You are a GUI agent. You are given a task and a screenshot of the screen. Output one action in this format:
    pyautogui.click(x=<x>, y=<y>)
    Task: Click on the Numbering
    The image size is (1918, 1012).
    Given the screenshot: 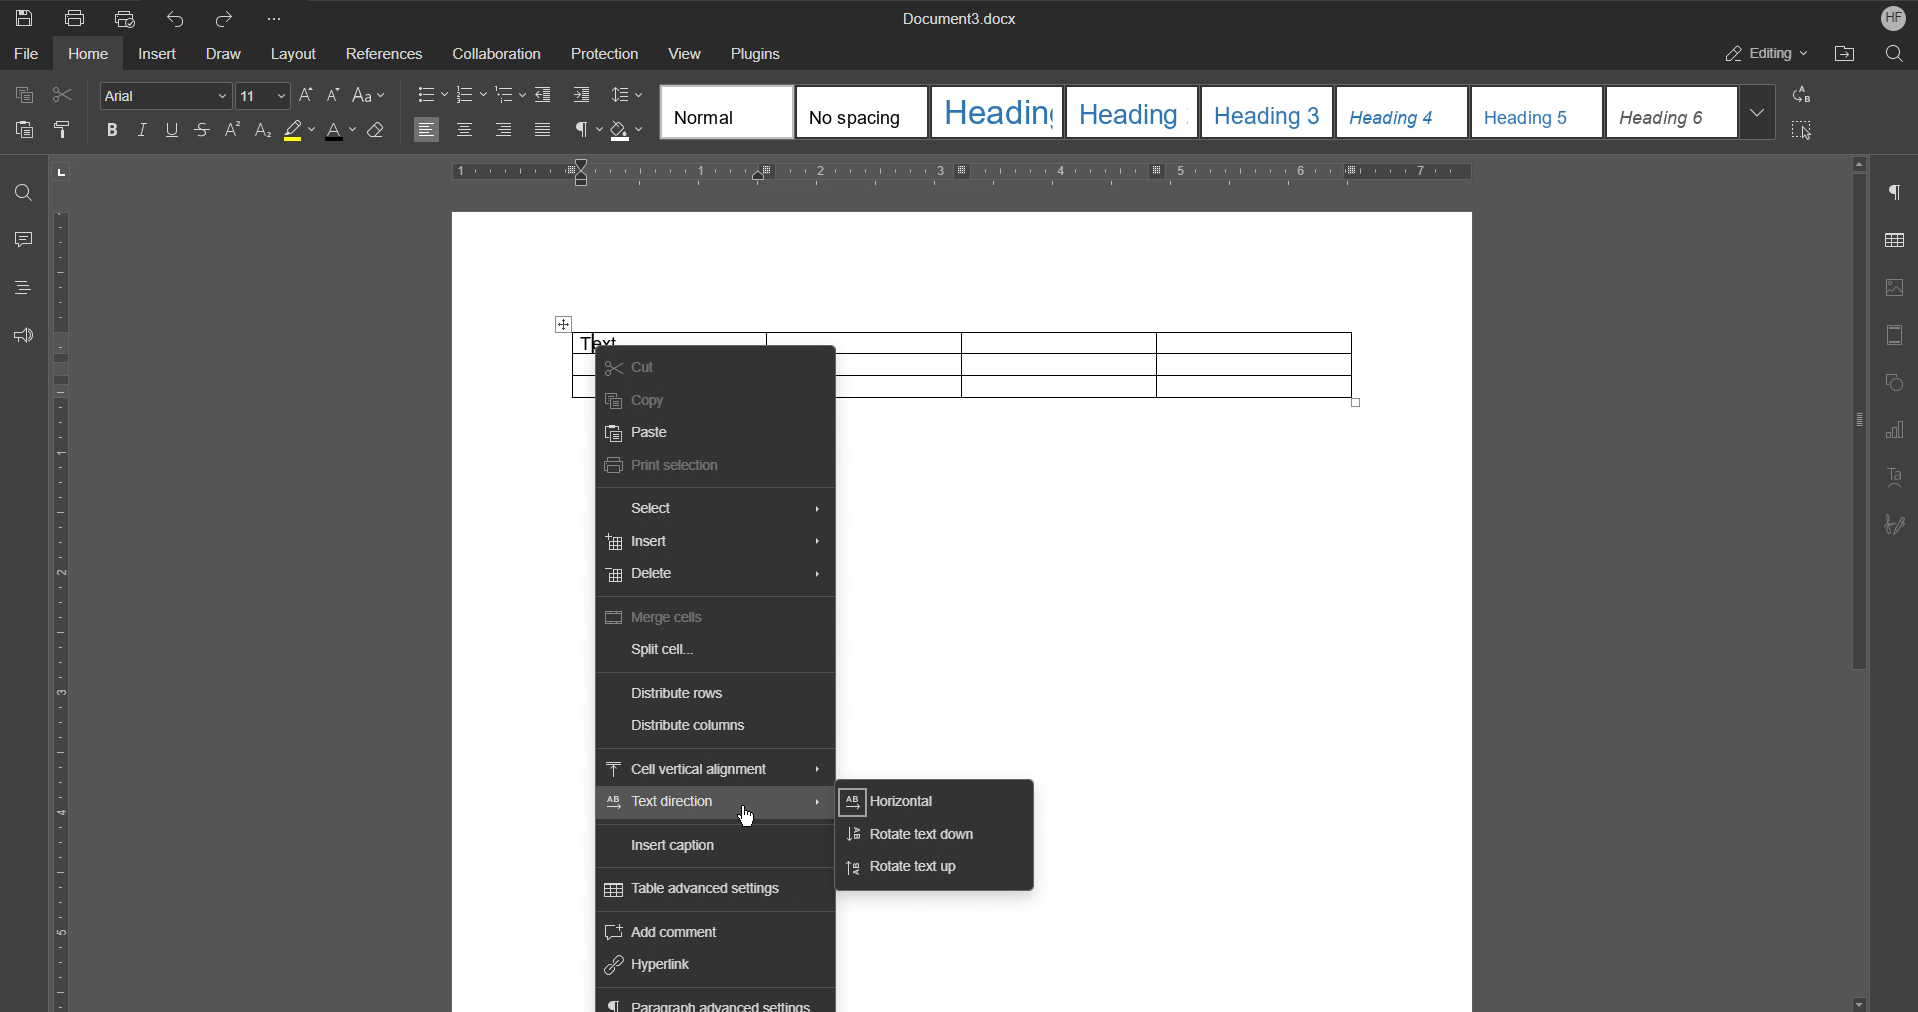 What is the action you would take?
    pyautogui.click(x=470, y=96)
    